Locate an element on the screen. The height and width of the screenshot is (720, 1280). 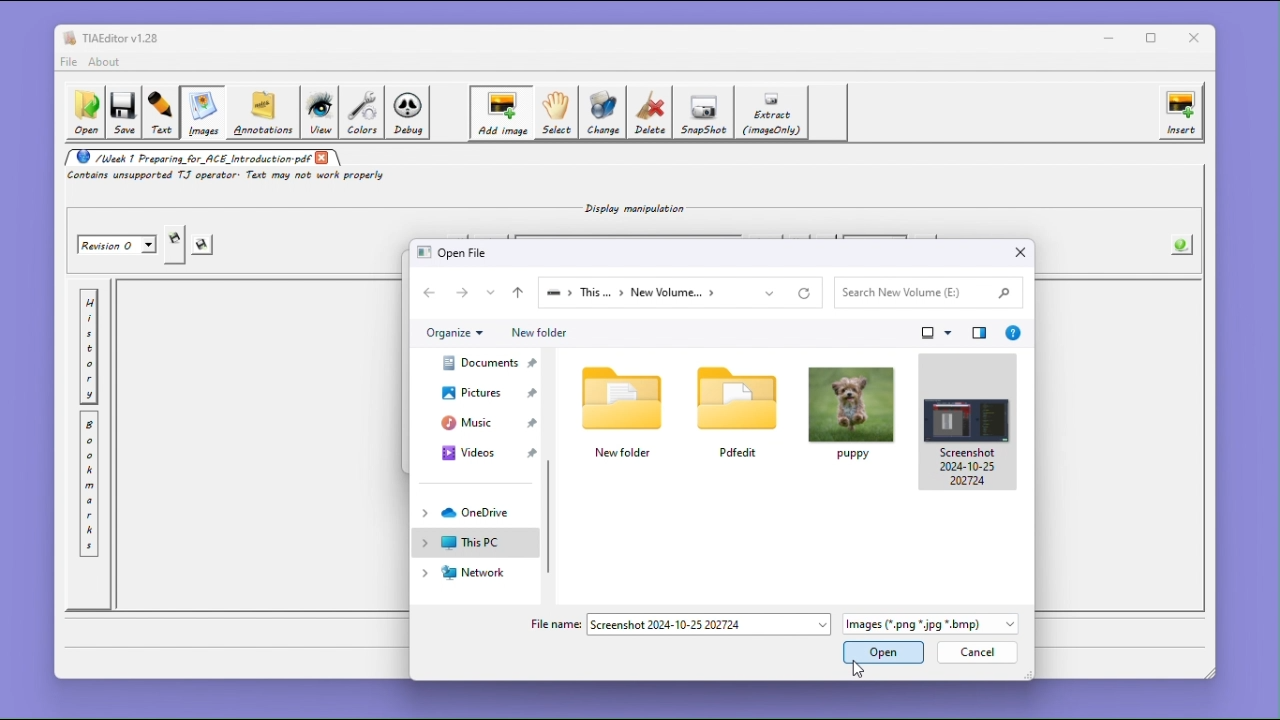
Screenshot 2024-10-25 202724 is located at coordinates (967, 421).